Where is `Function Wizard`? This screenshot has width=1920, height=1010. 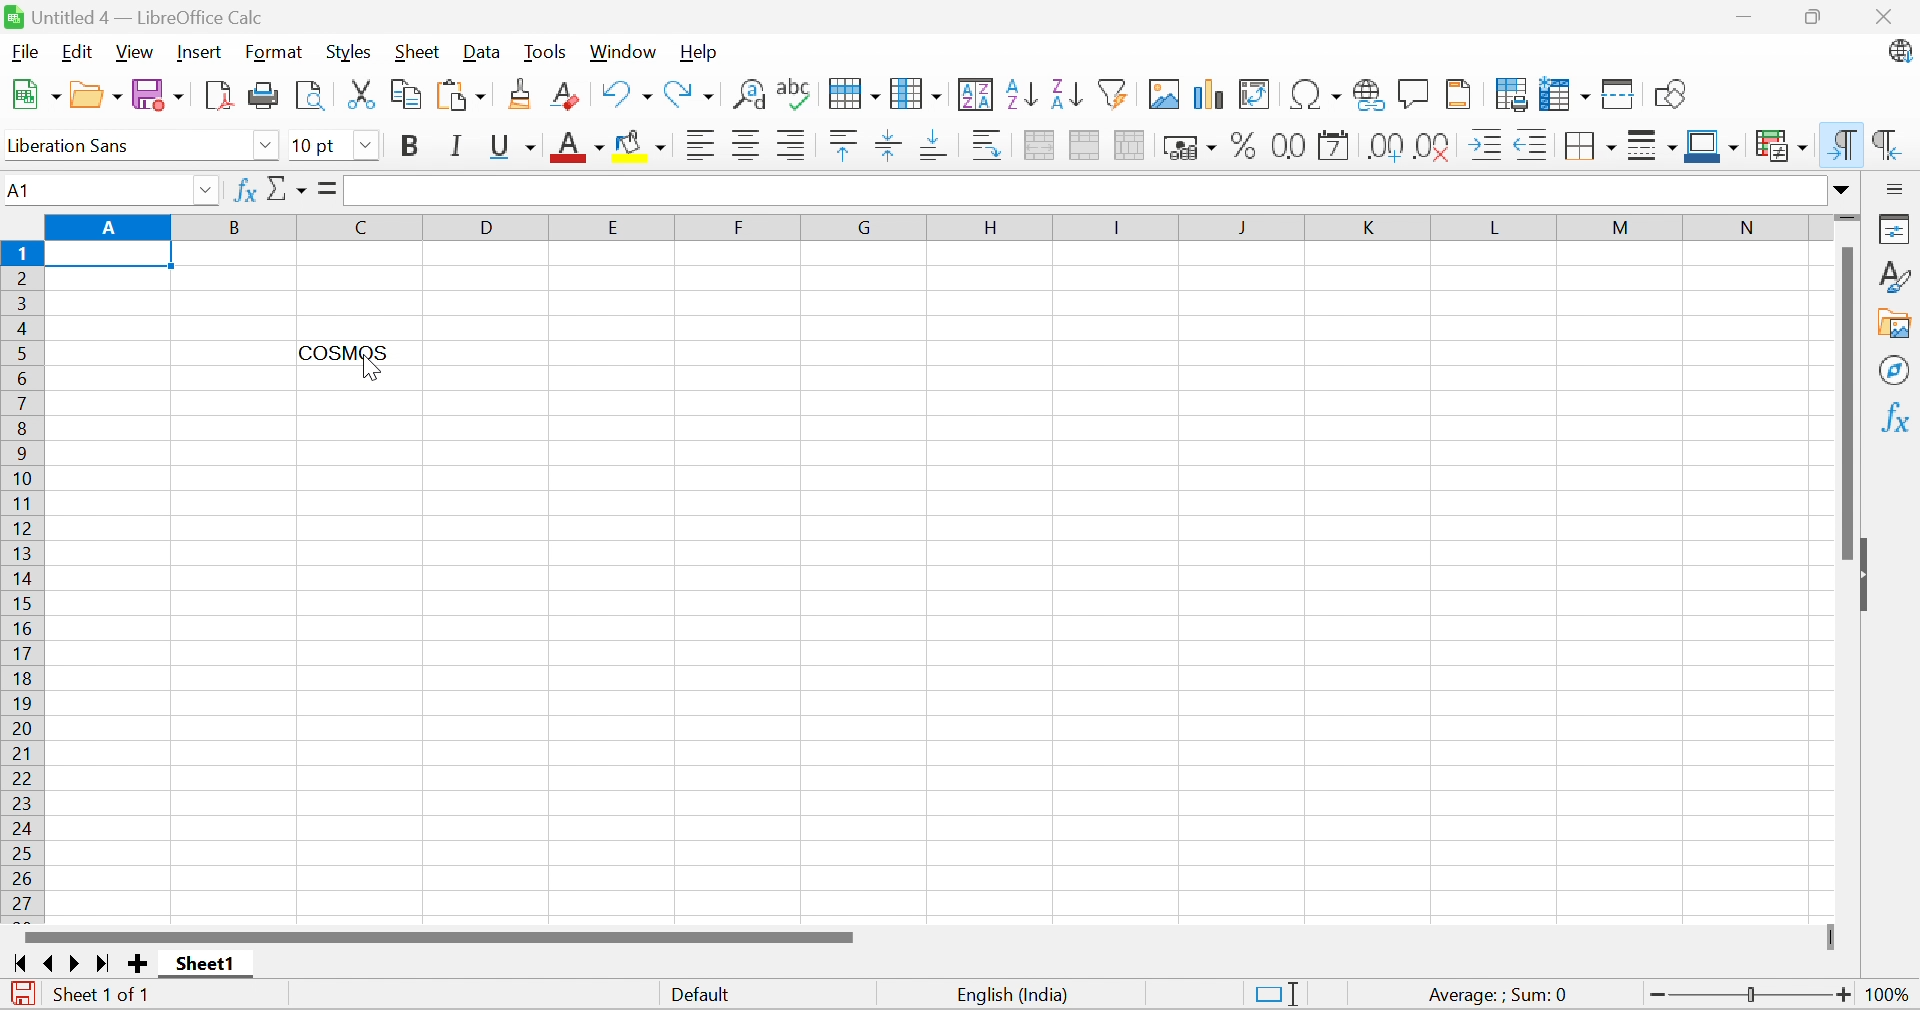
Function Wizard is located at coordinates (245, 194).